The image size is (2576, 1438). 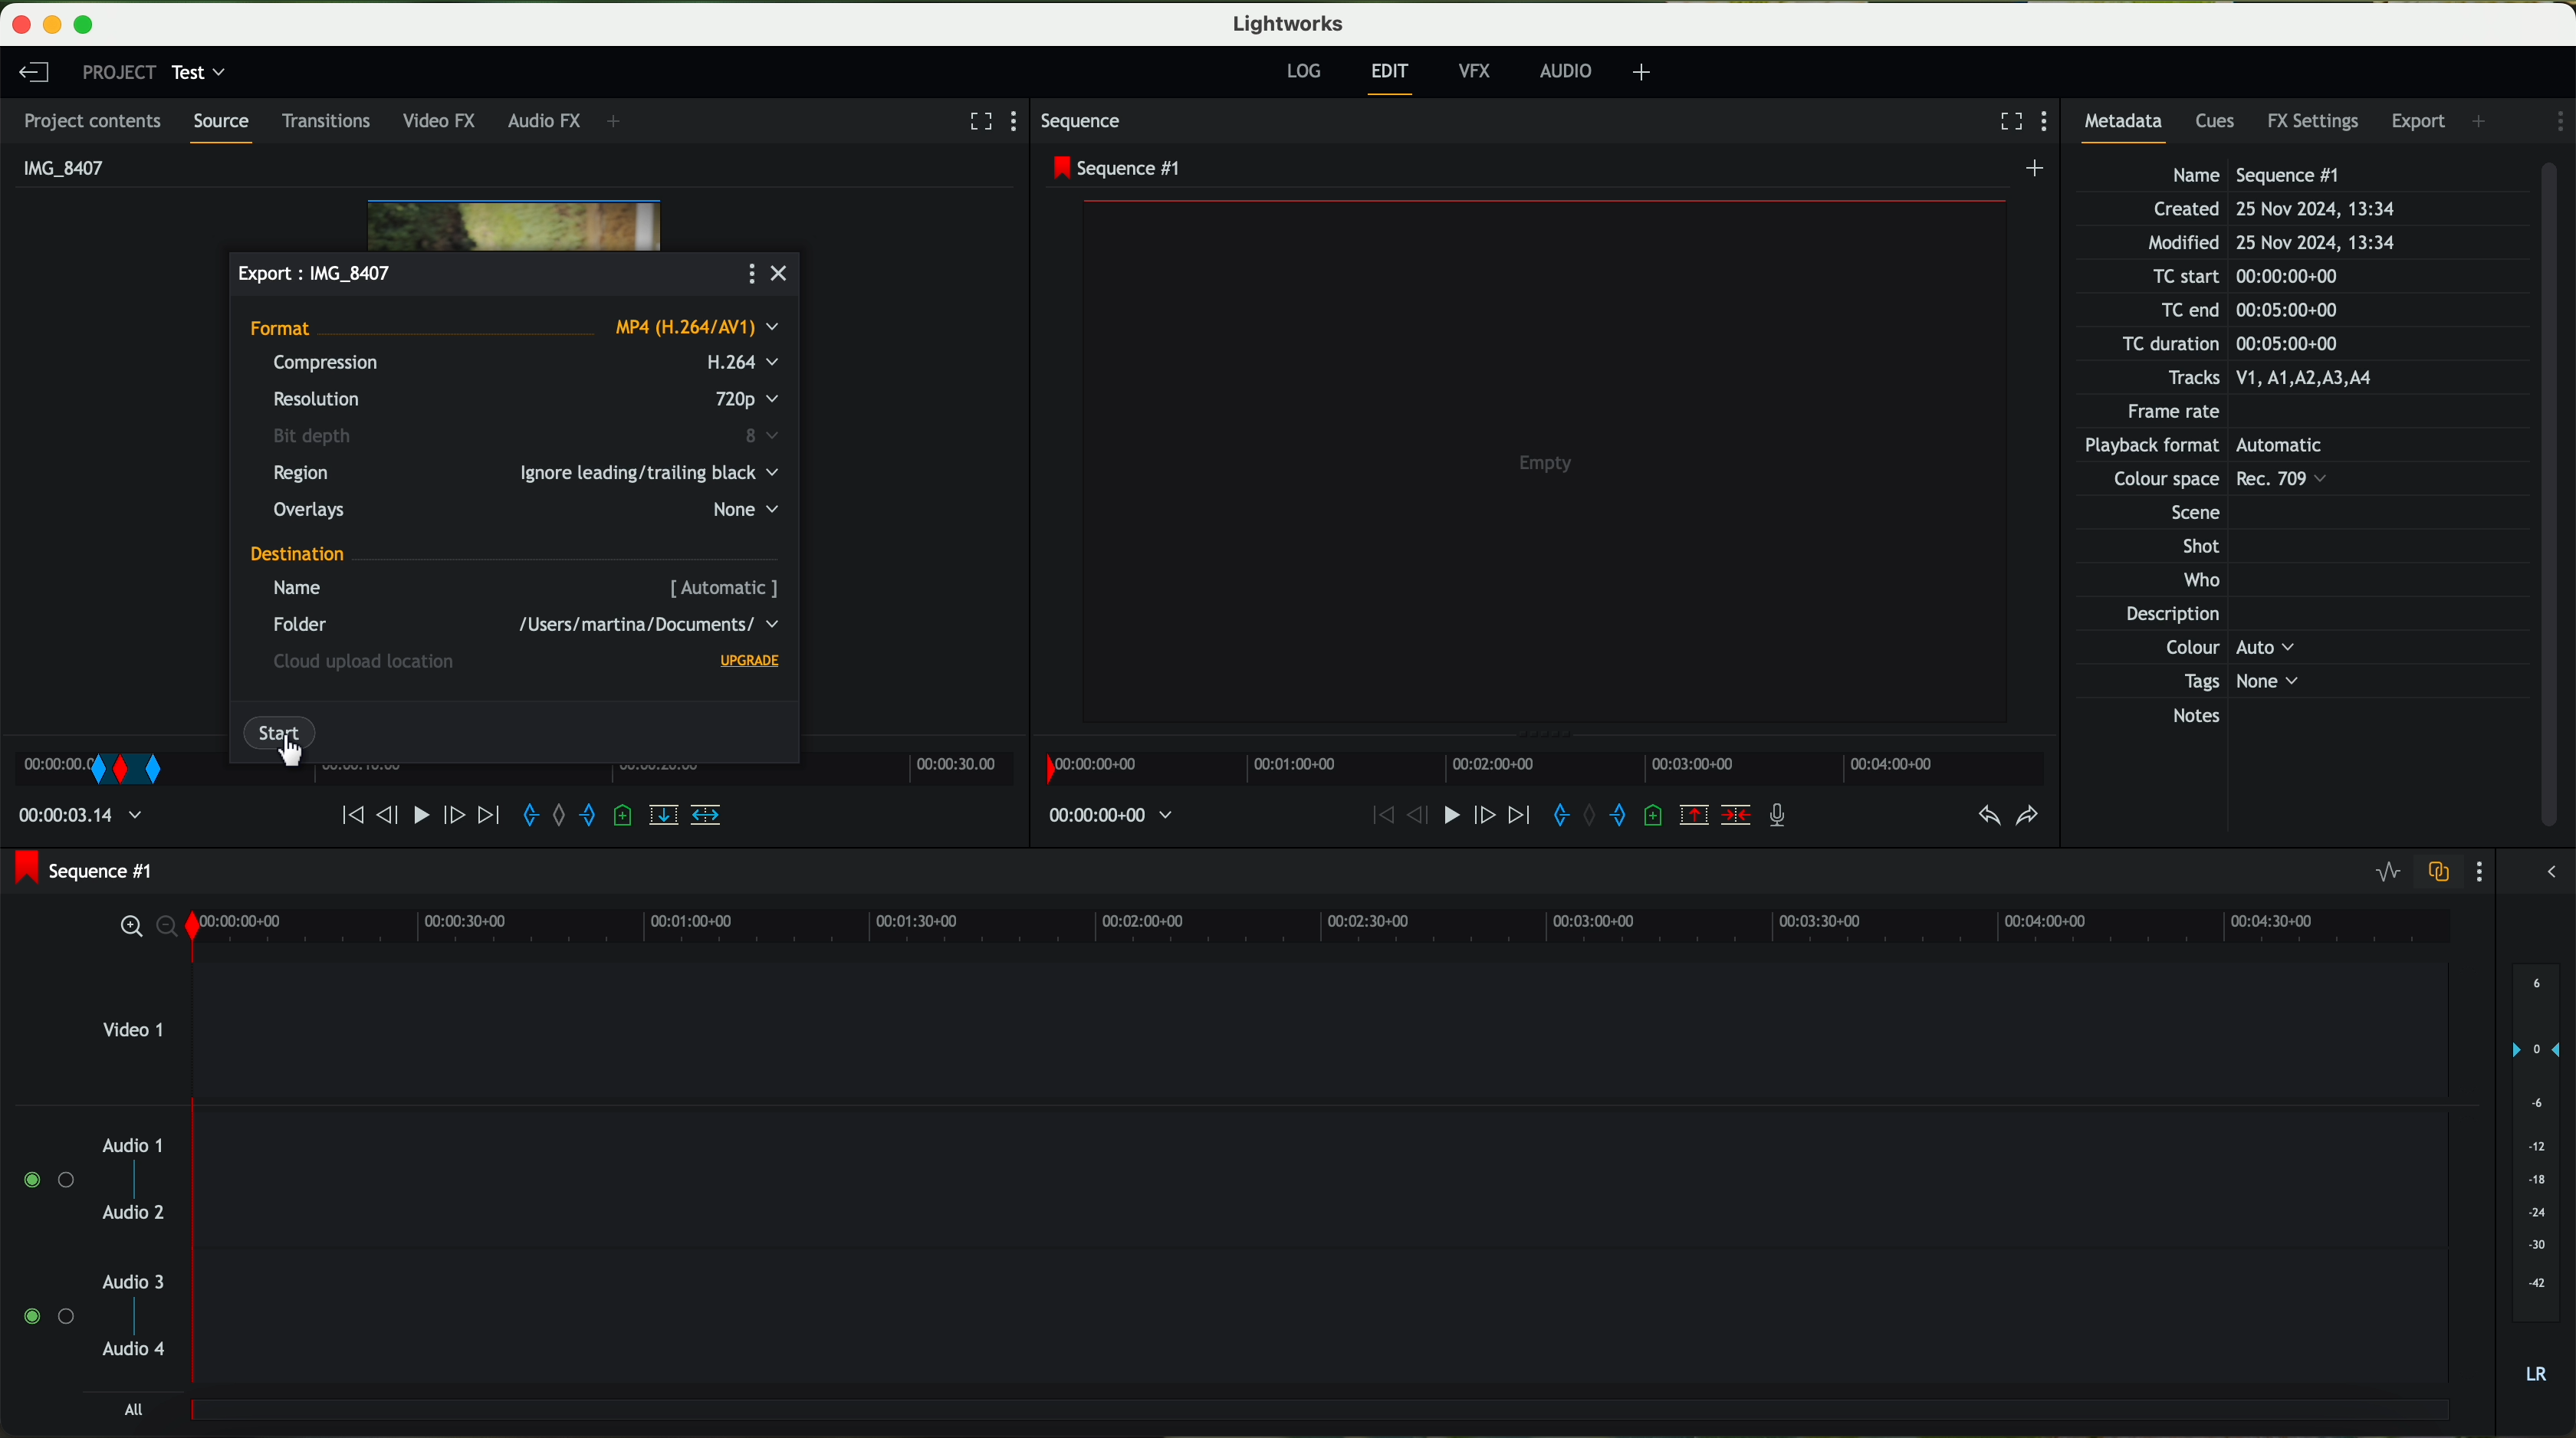 I want to click on transition, so click(x=203, y=768).